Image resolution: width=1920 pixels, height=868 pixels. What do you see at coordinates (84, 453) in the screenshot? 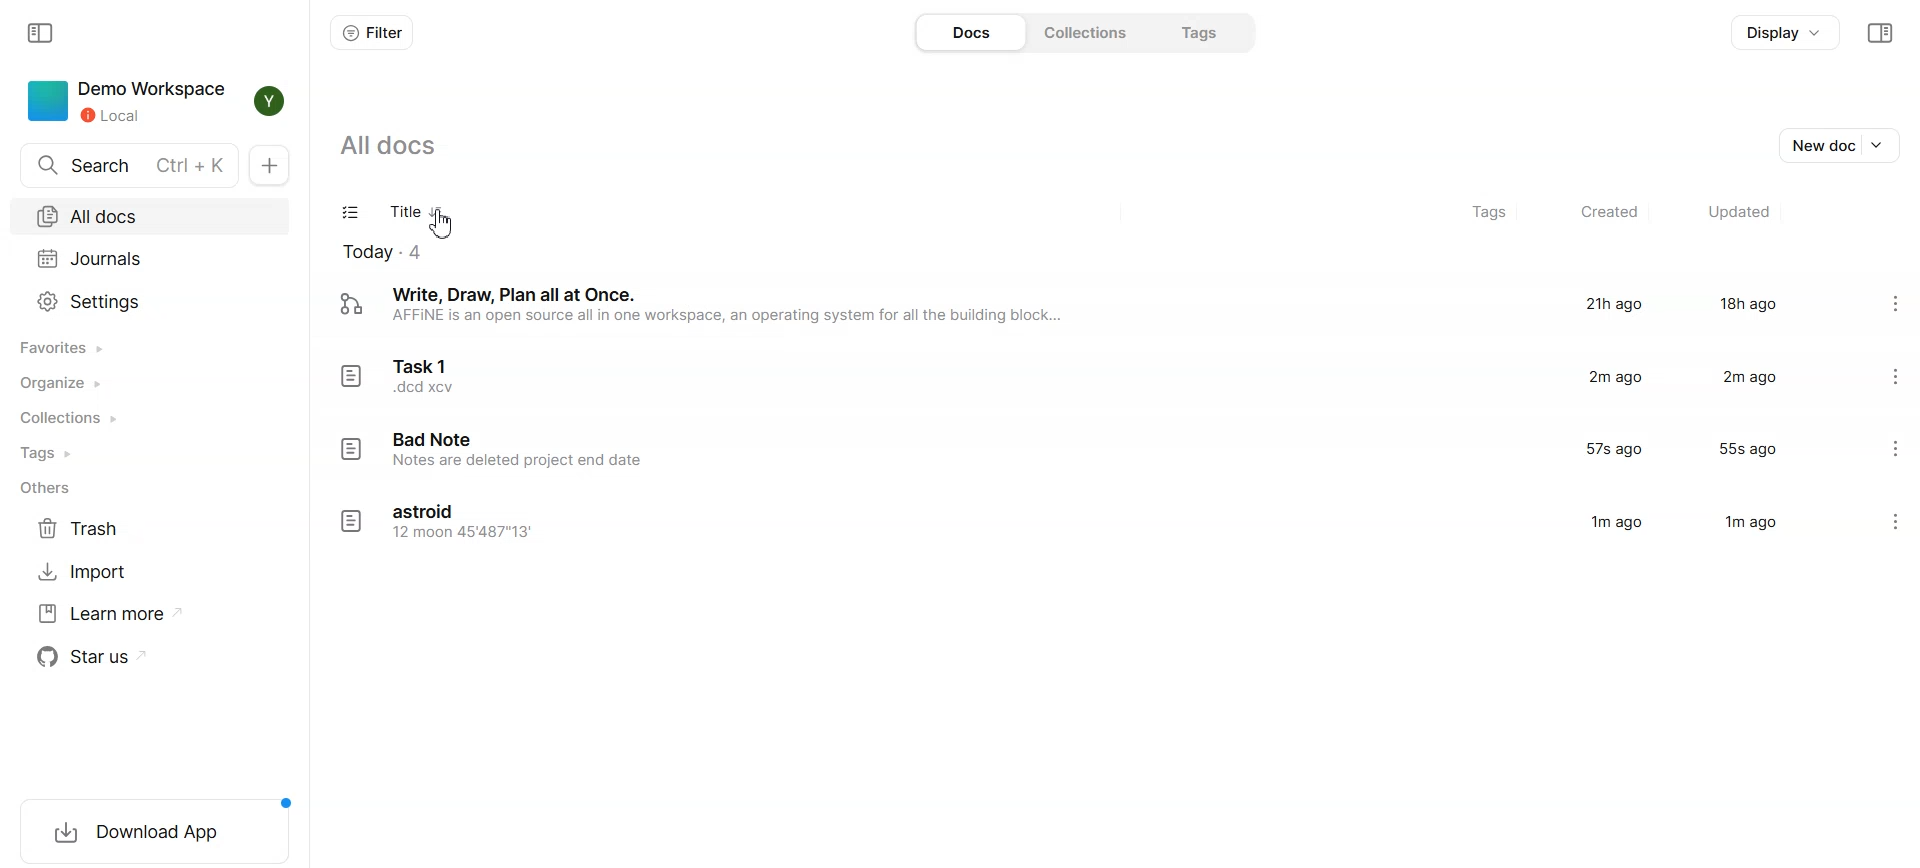
I see `Tags` at bounding box center [84, 453].